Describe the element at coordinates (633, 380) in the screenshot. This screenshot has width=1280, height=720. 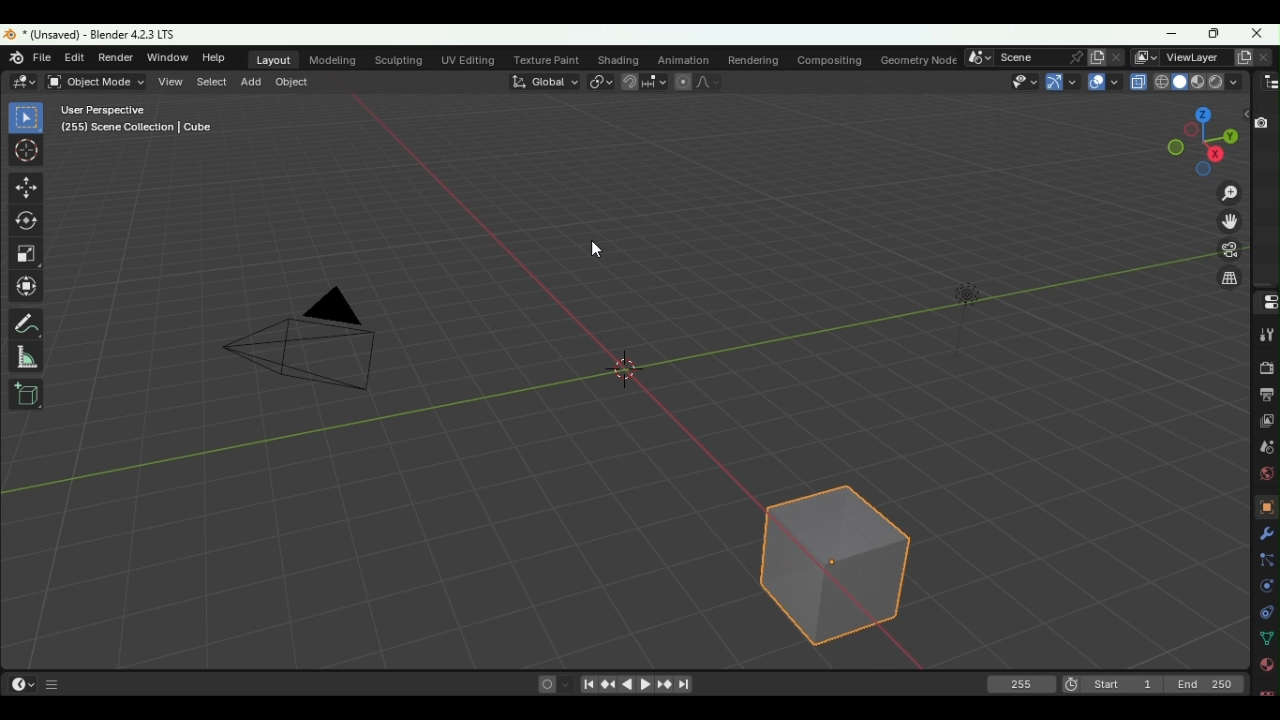
I see `Center Axis` at that location.